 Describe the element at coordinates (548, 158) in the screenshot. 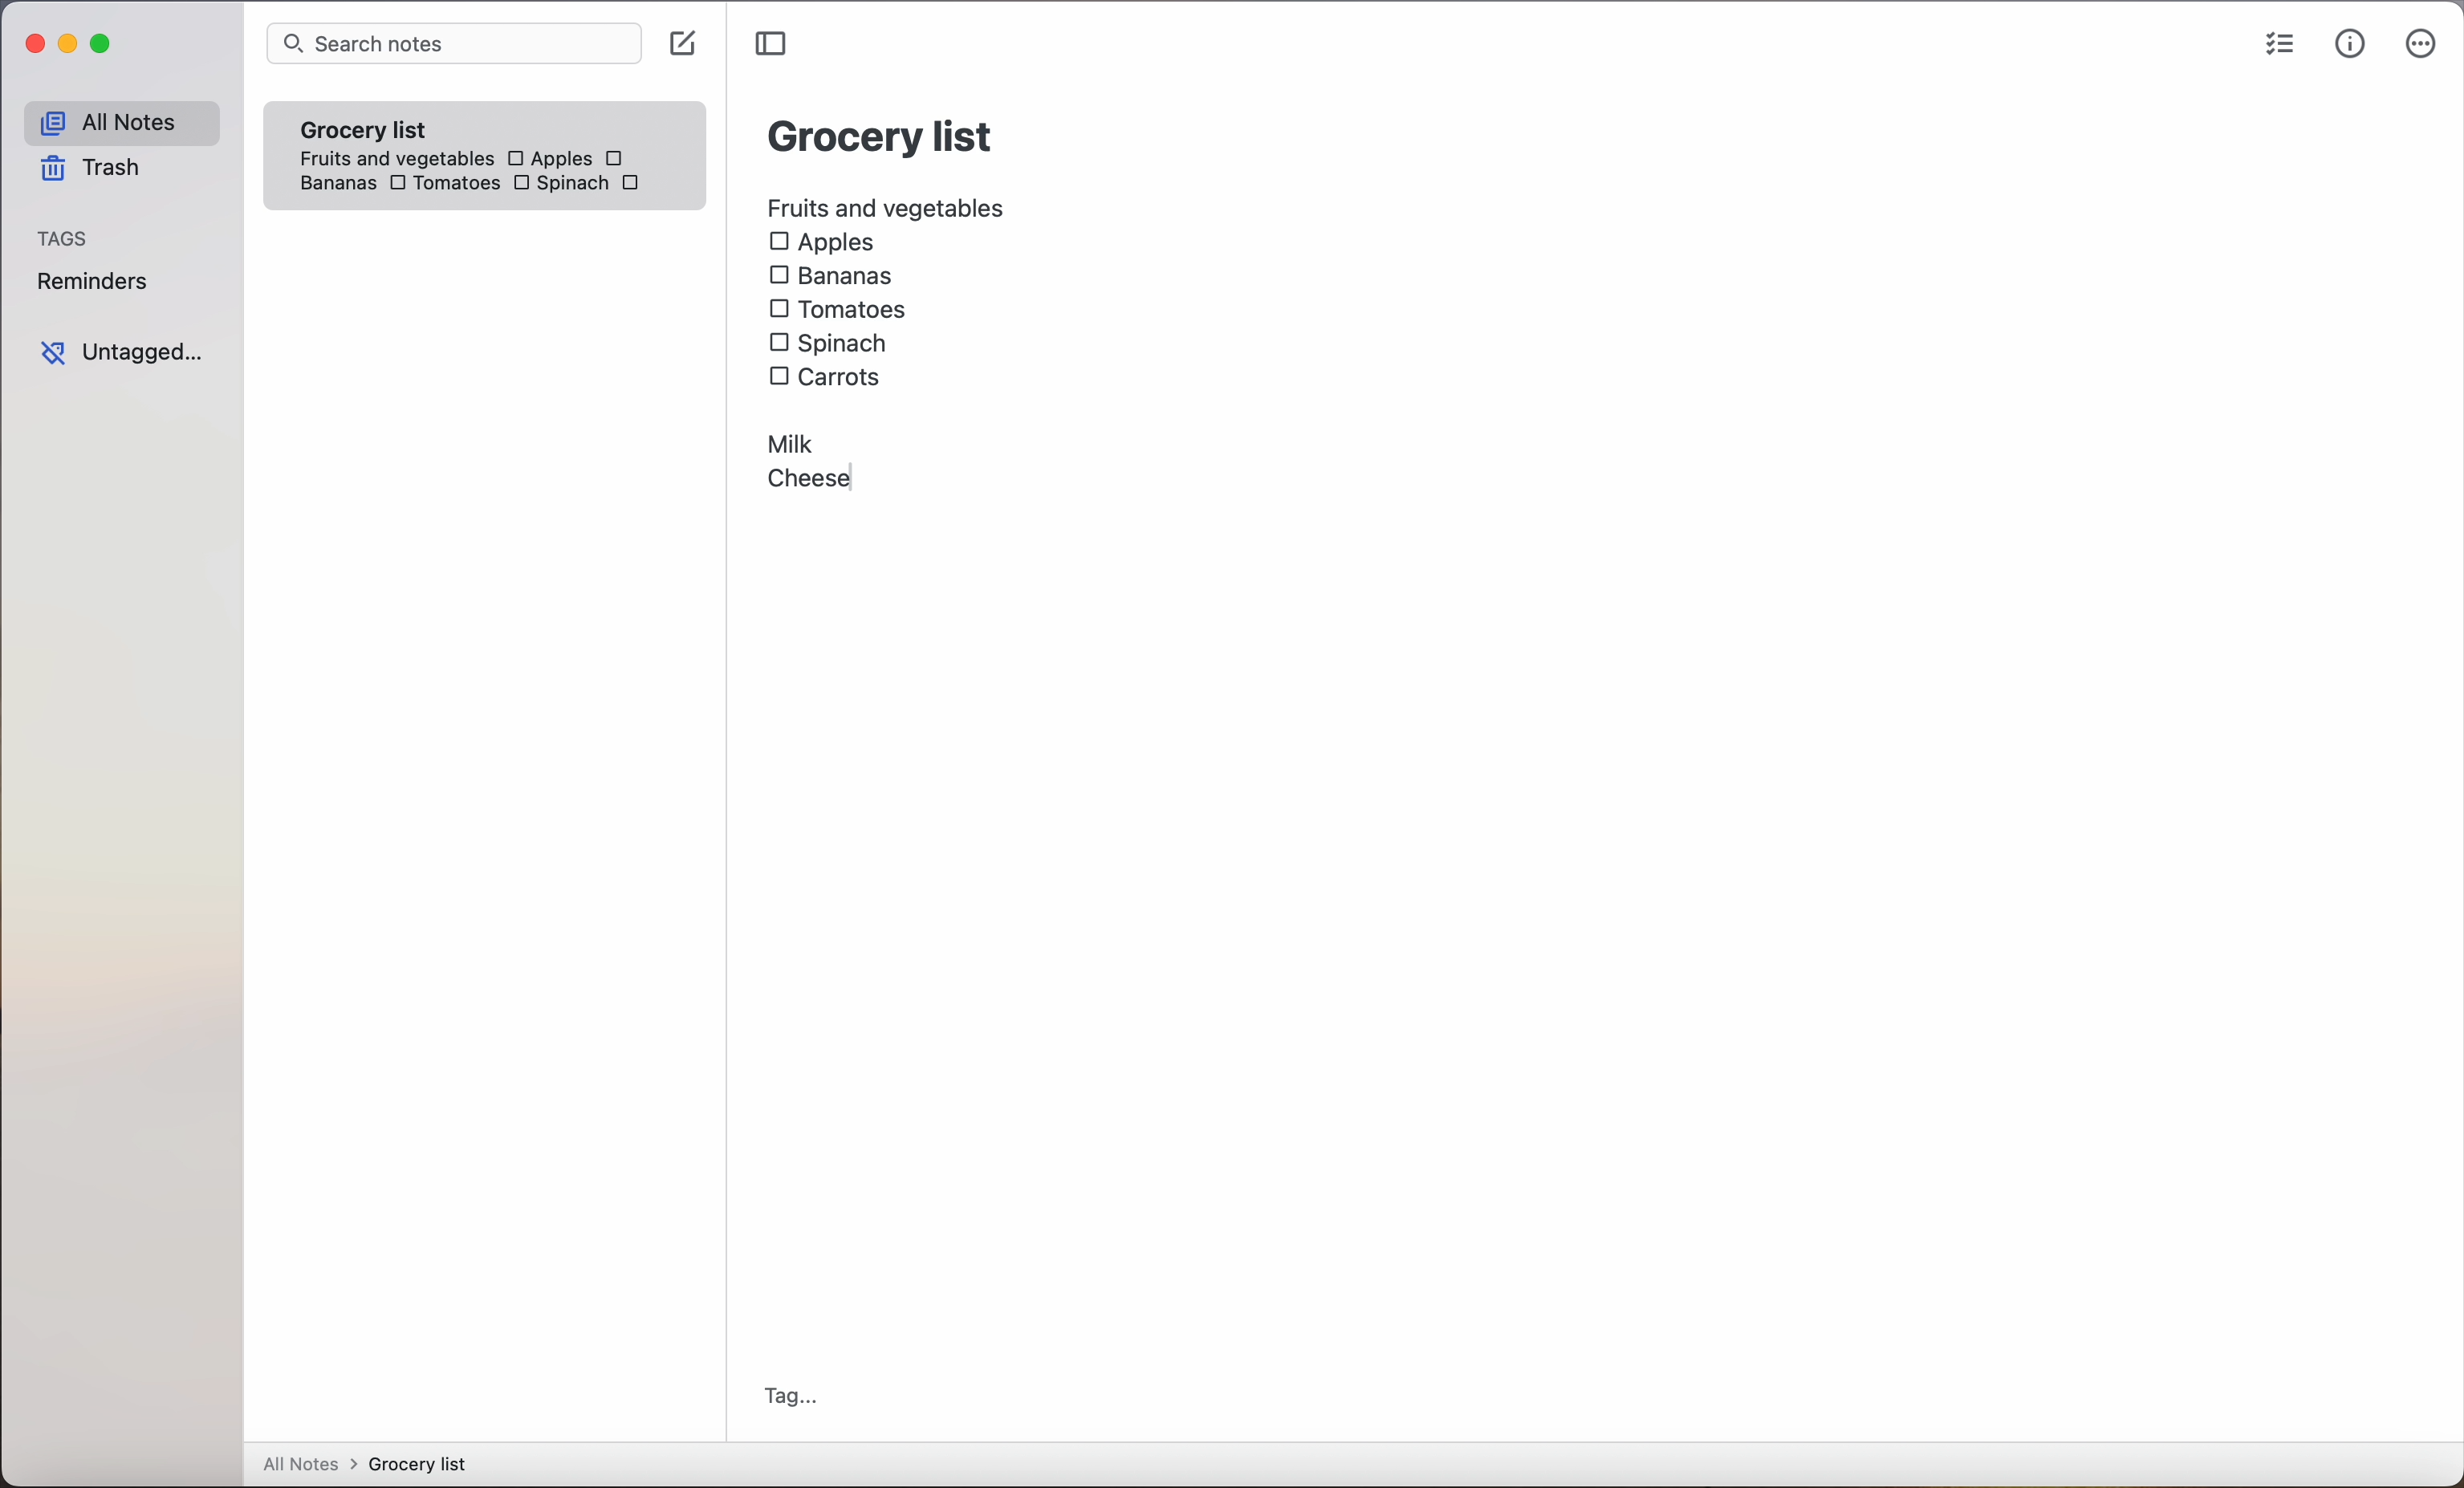

I see `Apples checkbox` at that location.